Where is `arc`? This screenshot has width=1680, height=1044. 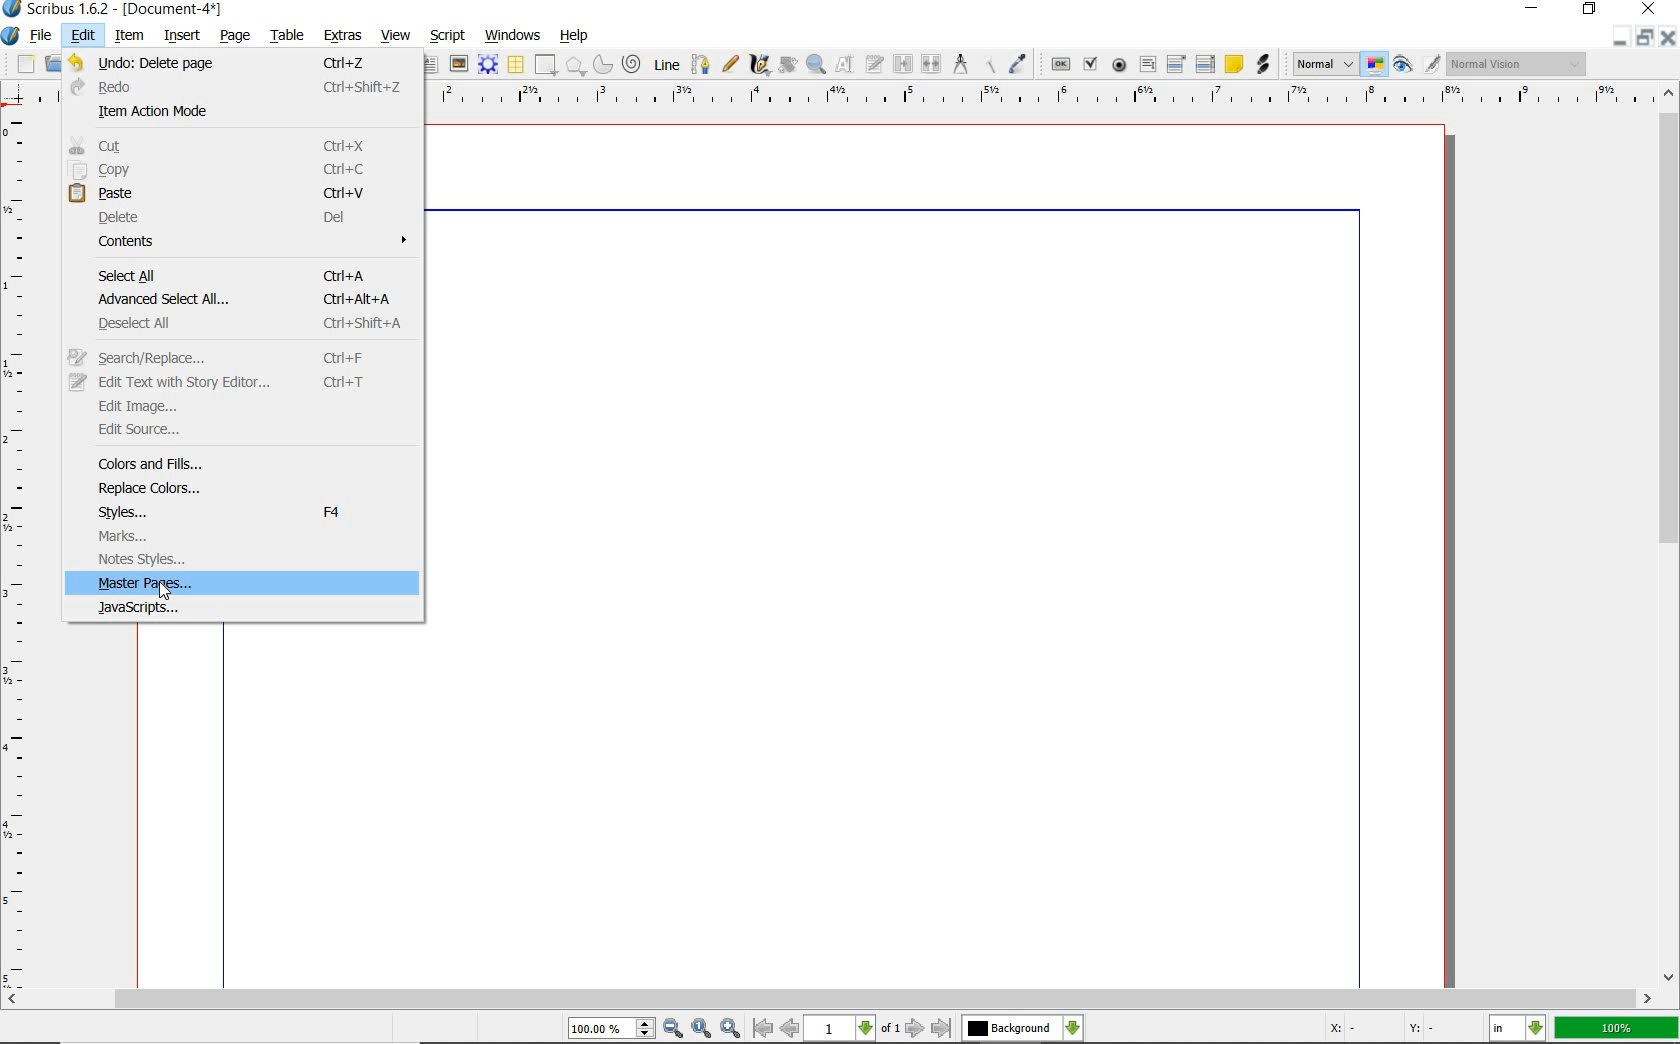
arc is located at coordinates (601, 64).